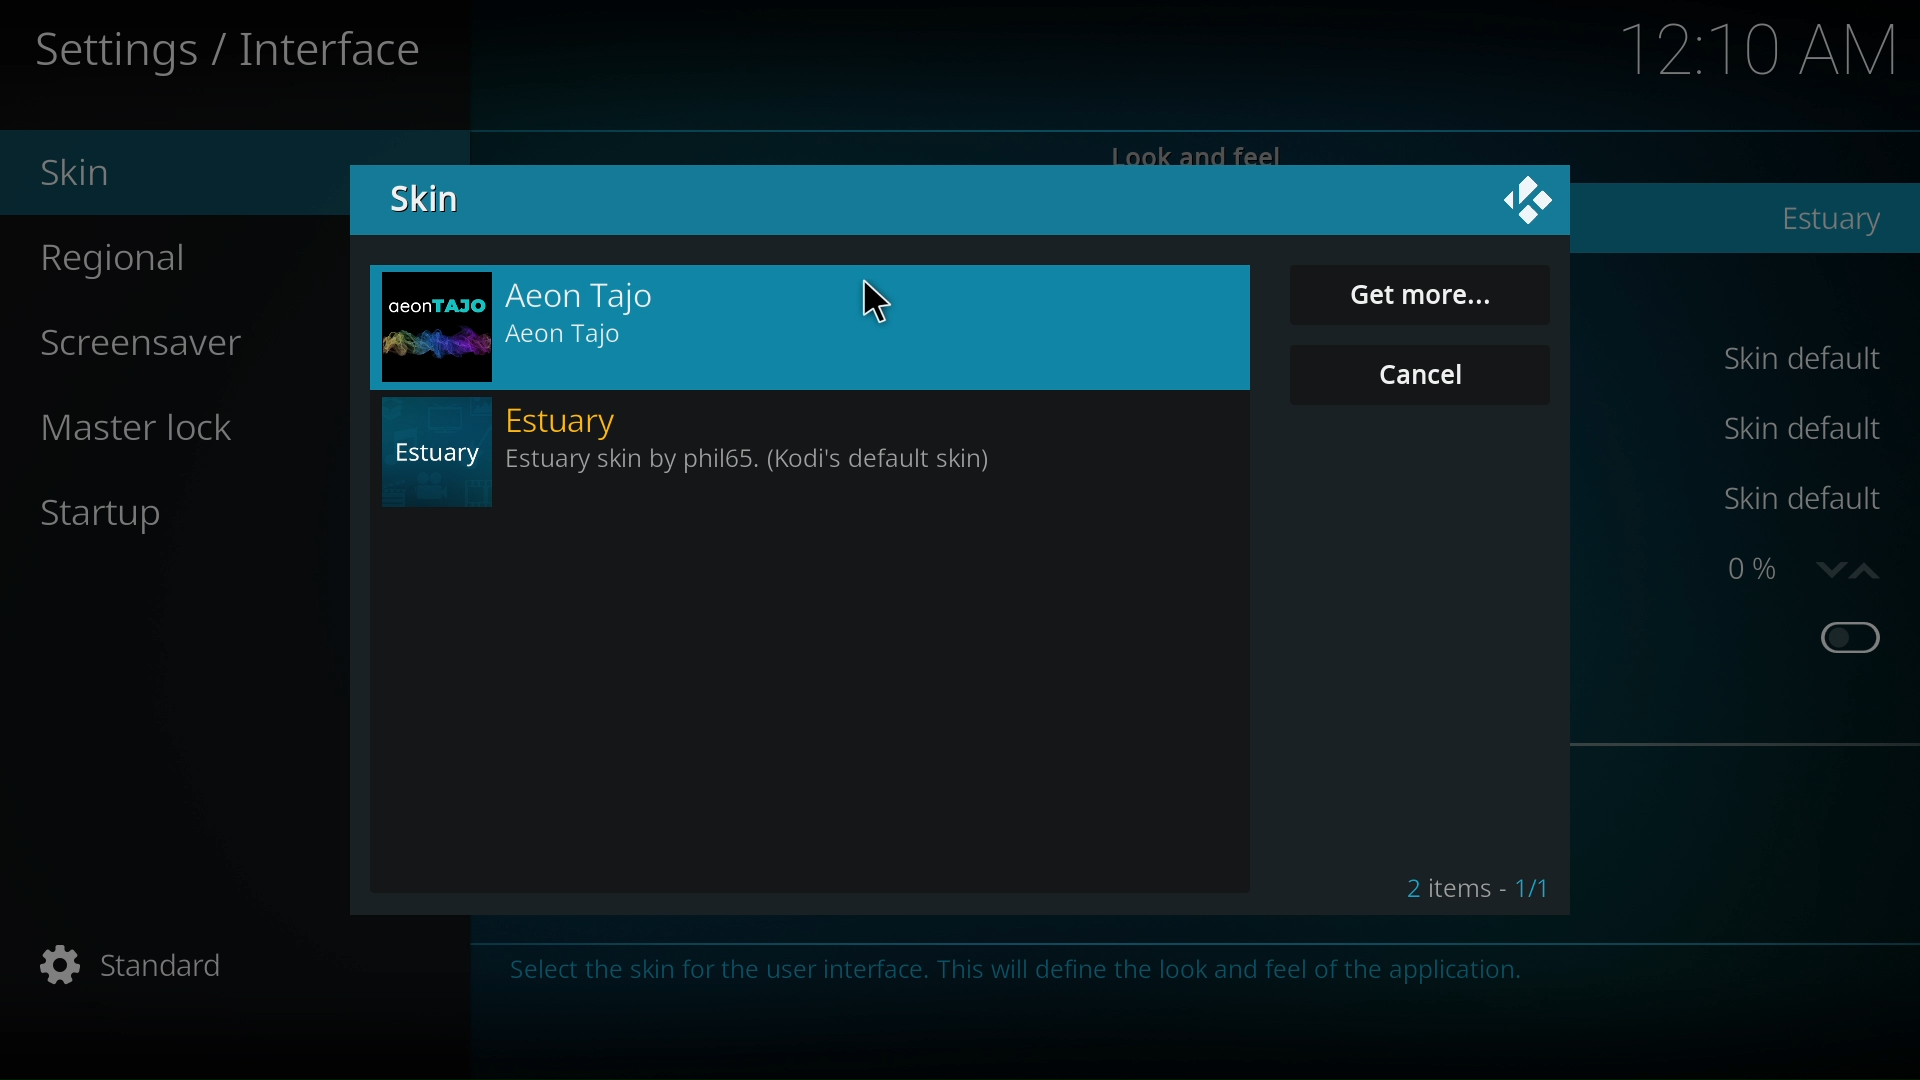 Image resolution: width=1920 pixels, height=1080 pixels. Describe the element at coordinates (109, 521) in the screenshot. I see `start up` at that location.